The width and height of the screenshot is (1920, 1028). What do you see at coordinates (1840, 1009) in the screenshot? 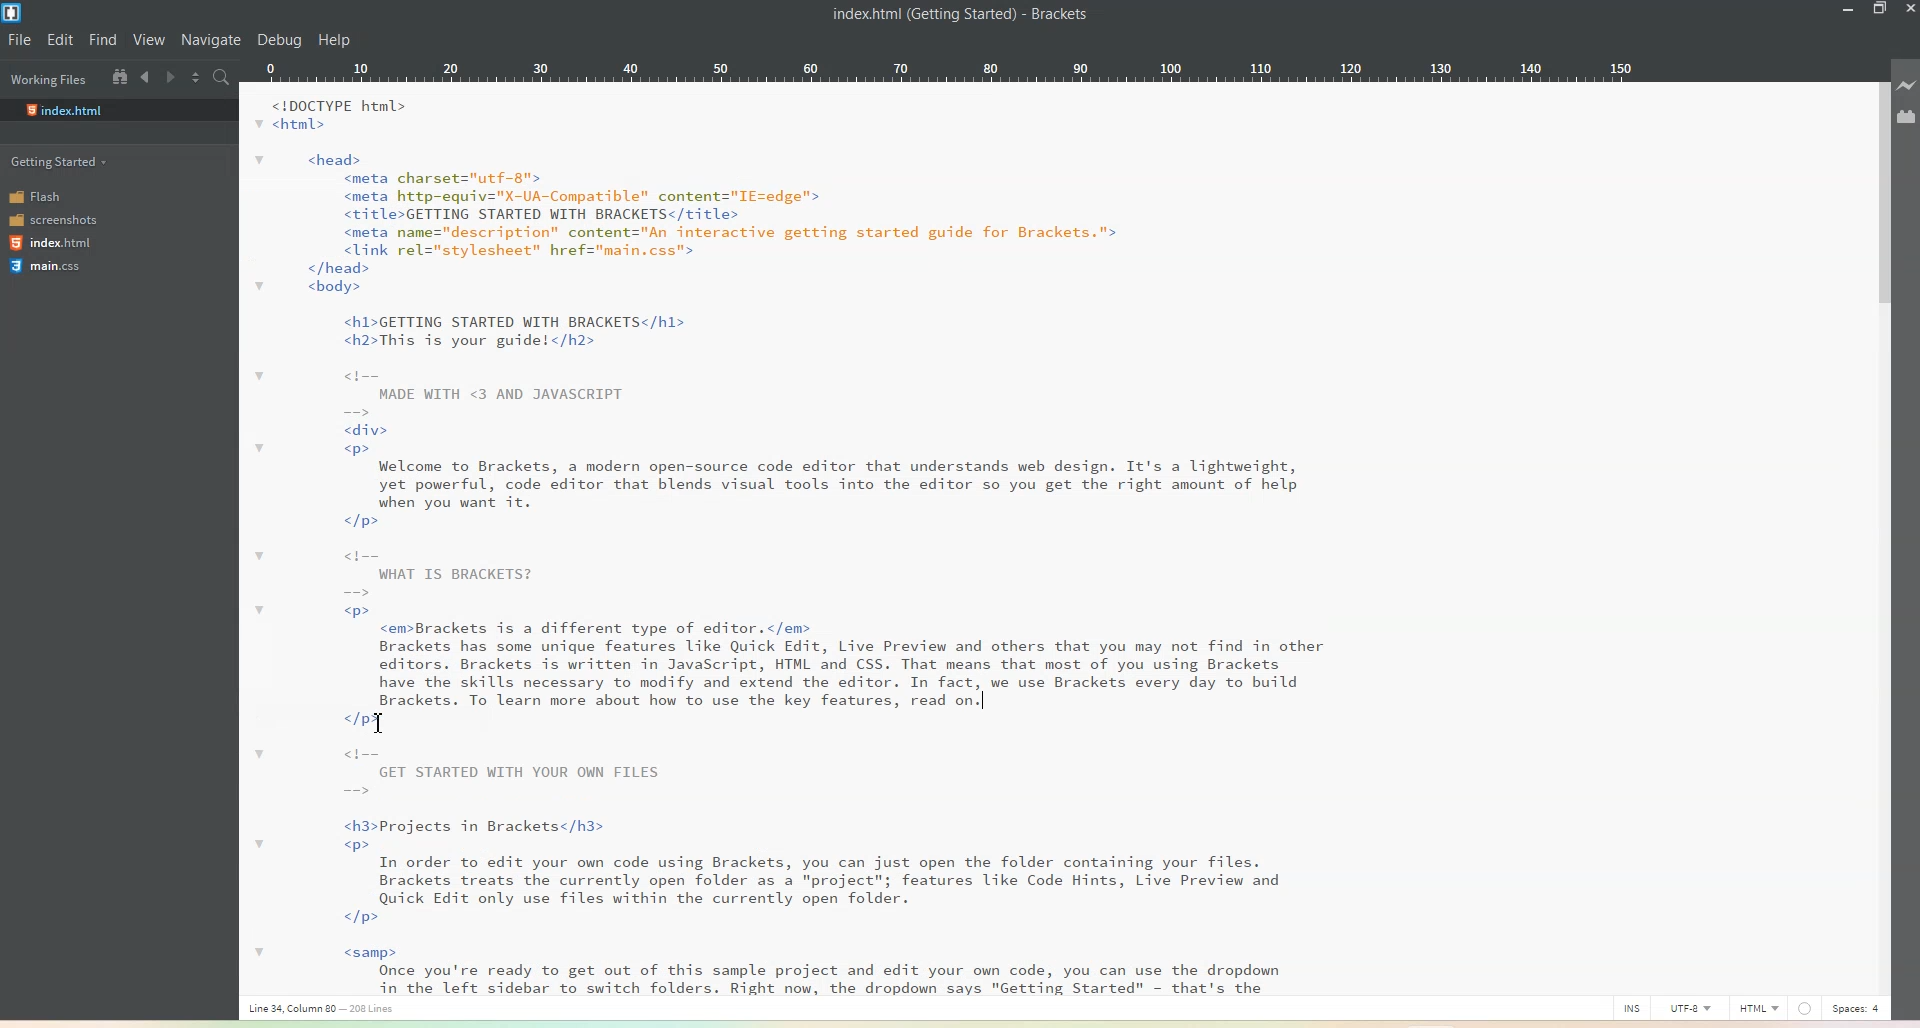
I see `SPACES: 4` at bounding box center [1840, 1009].